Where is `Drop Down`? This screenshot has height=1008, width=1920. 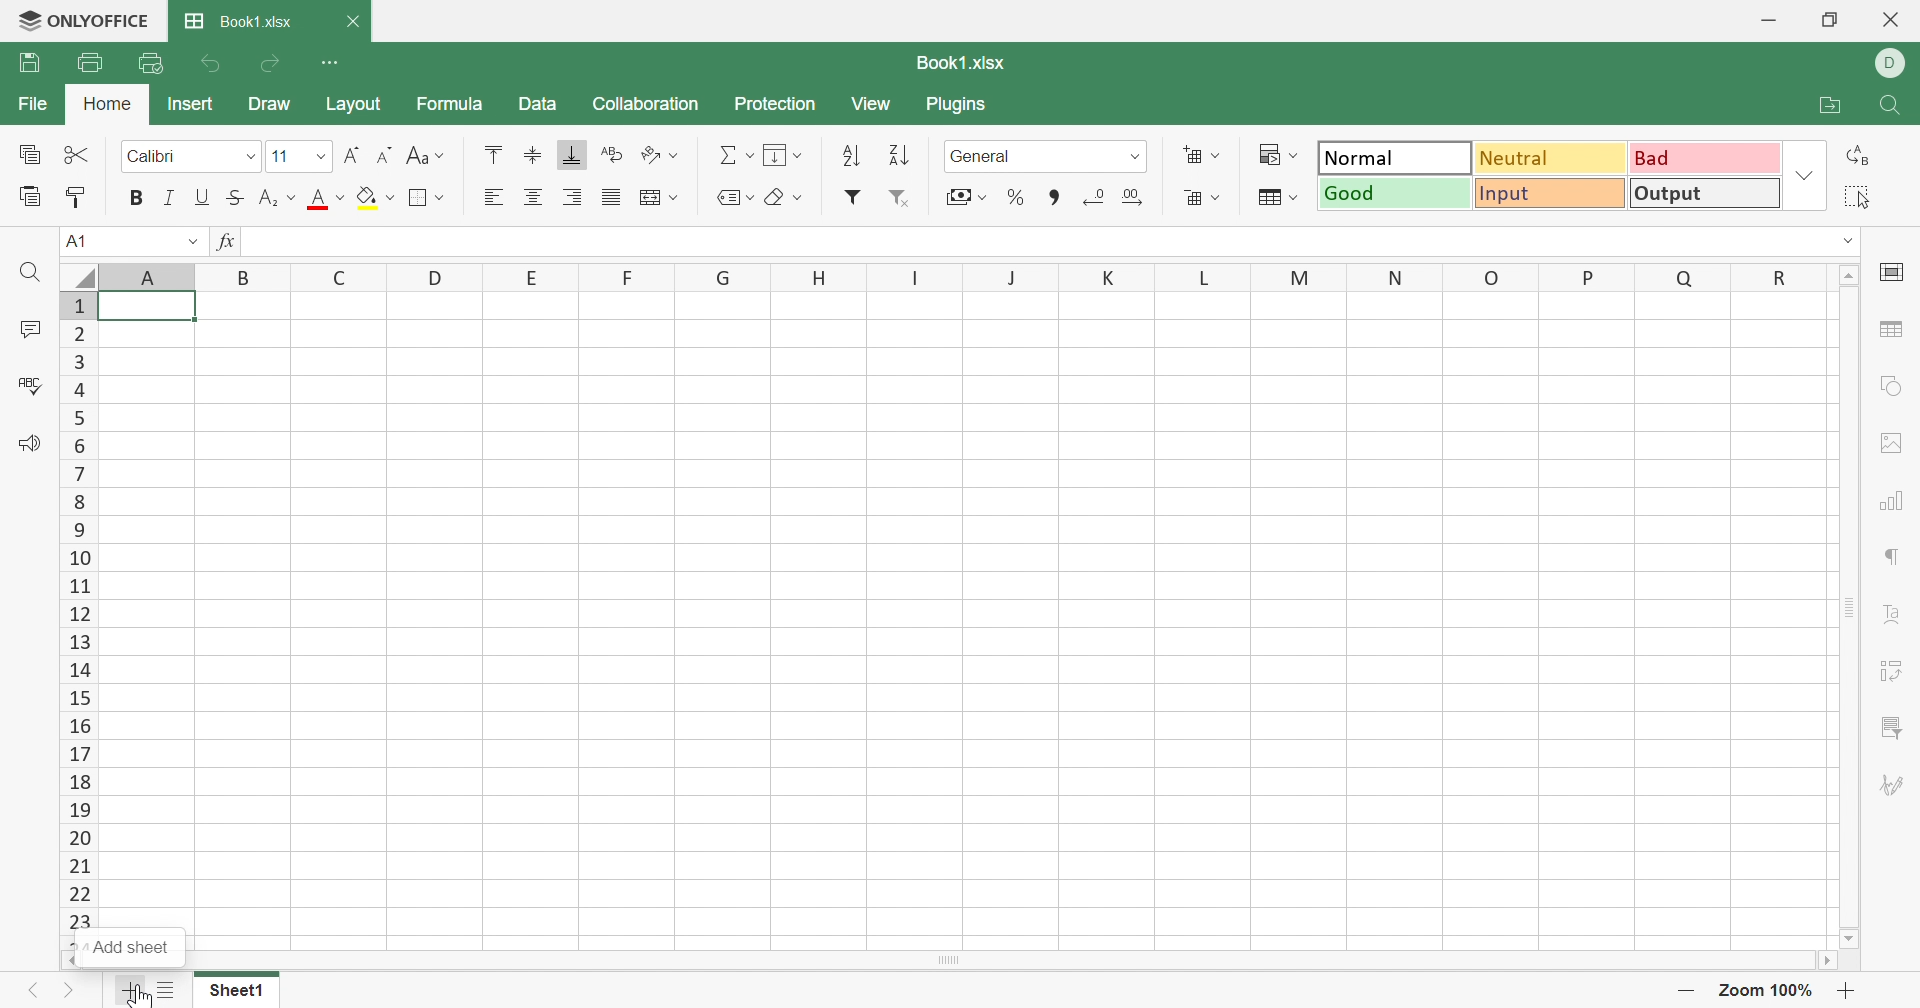
Drop Down is located at coordinates (1804, 175).